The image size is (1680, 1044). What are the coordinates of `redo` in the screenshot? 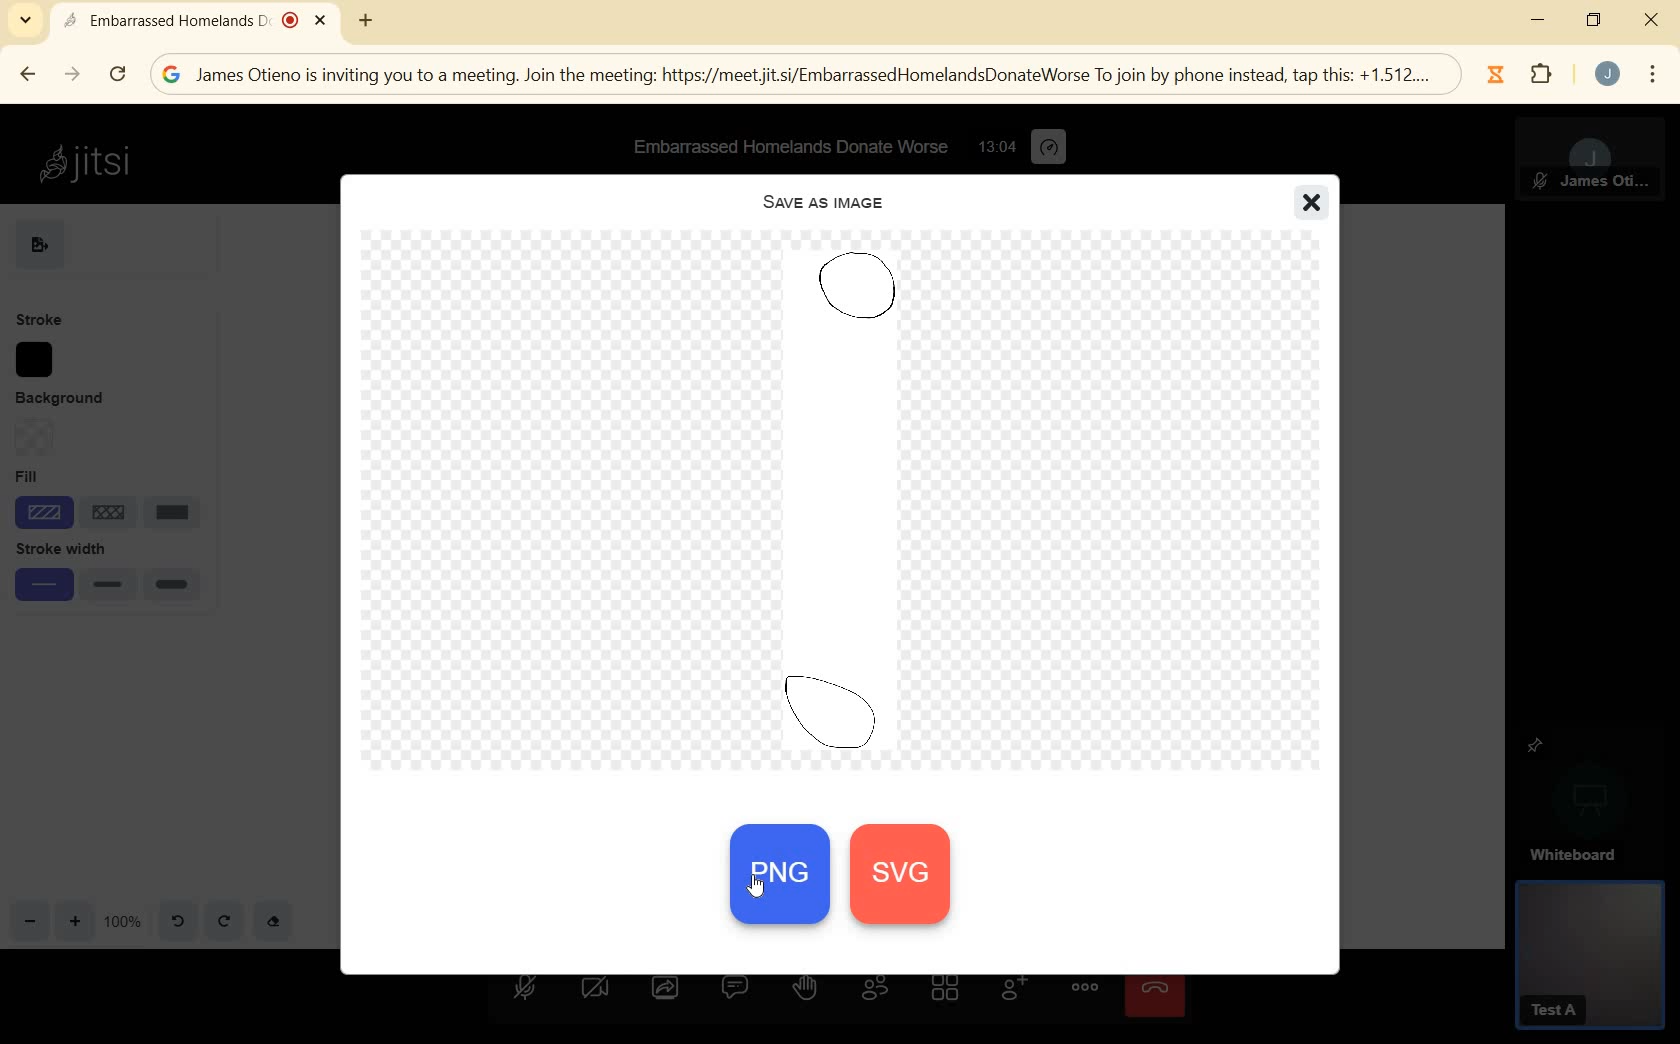 It's located at (225, 924).